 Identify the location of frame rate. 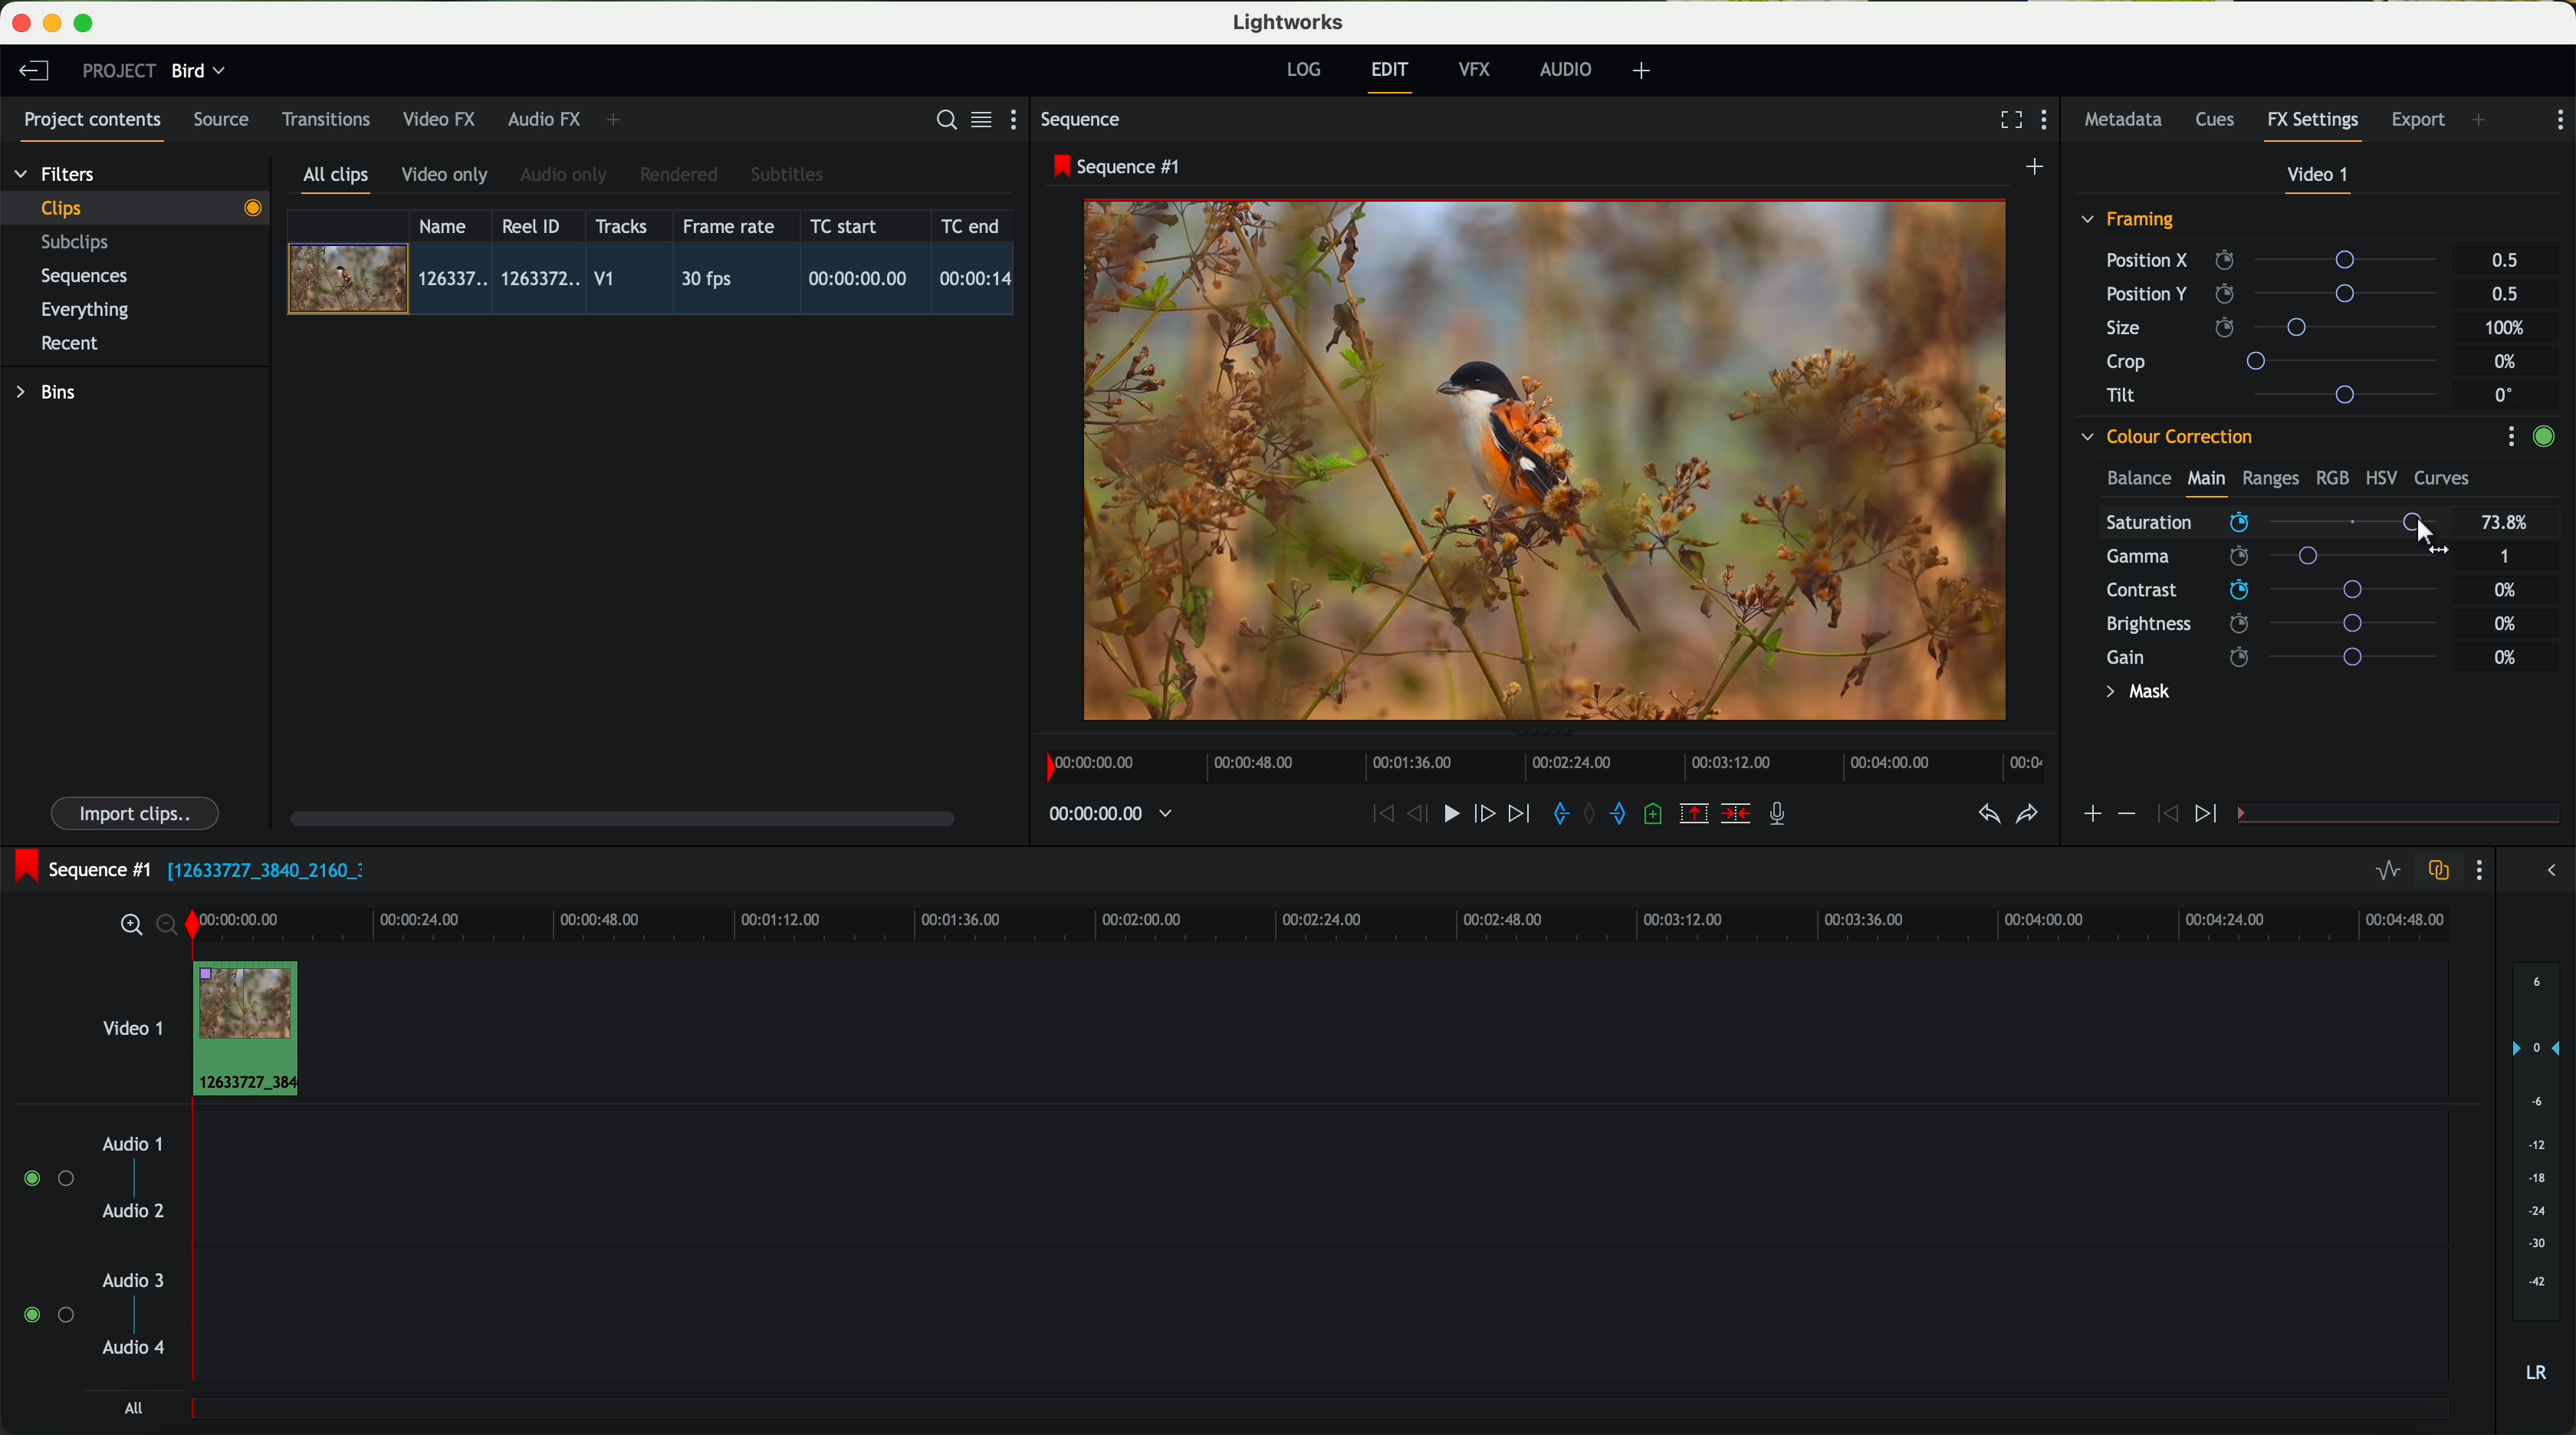
(729, 227).